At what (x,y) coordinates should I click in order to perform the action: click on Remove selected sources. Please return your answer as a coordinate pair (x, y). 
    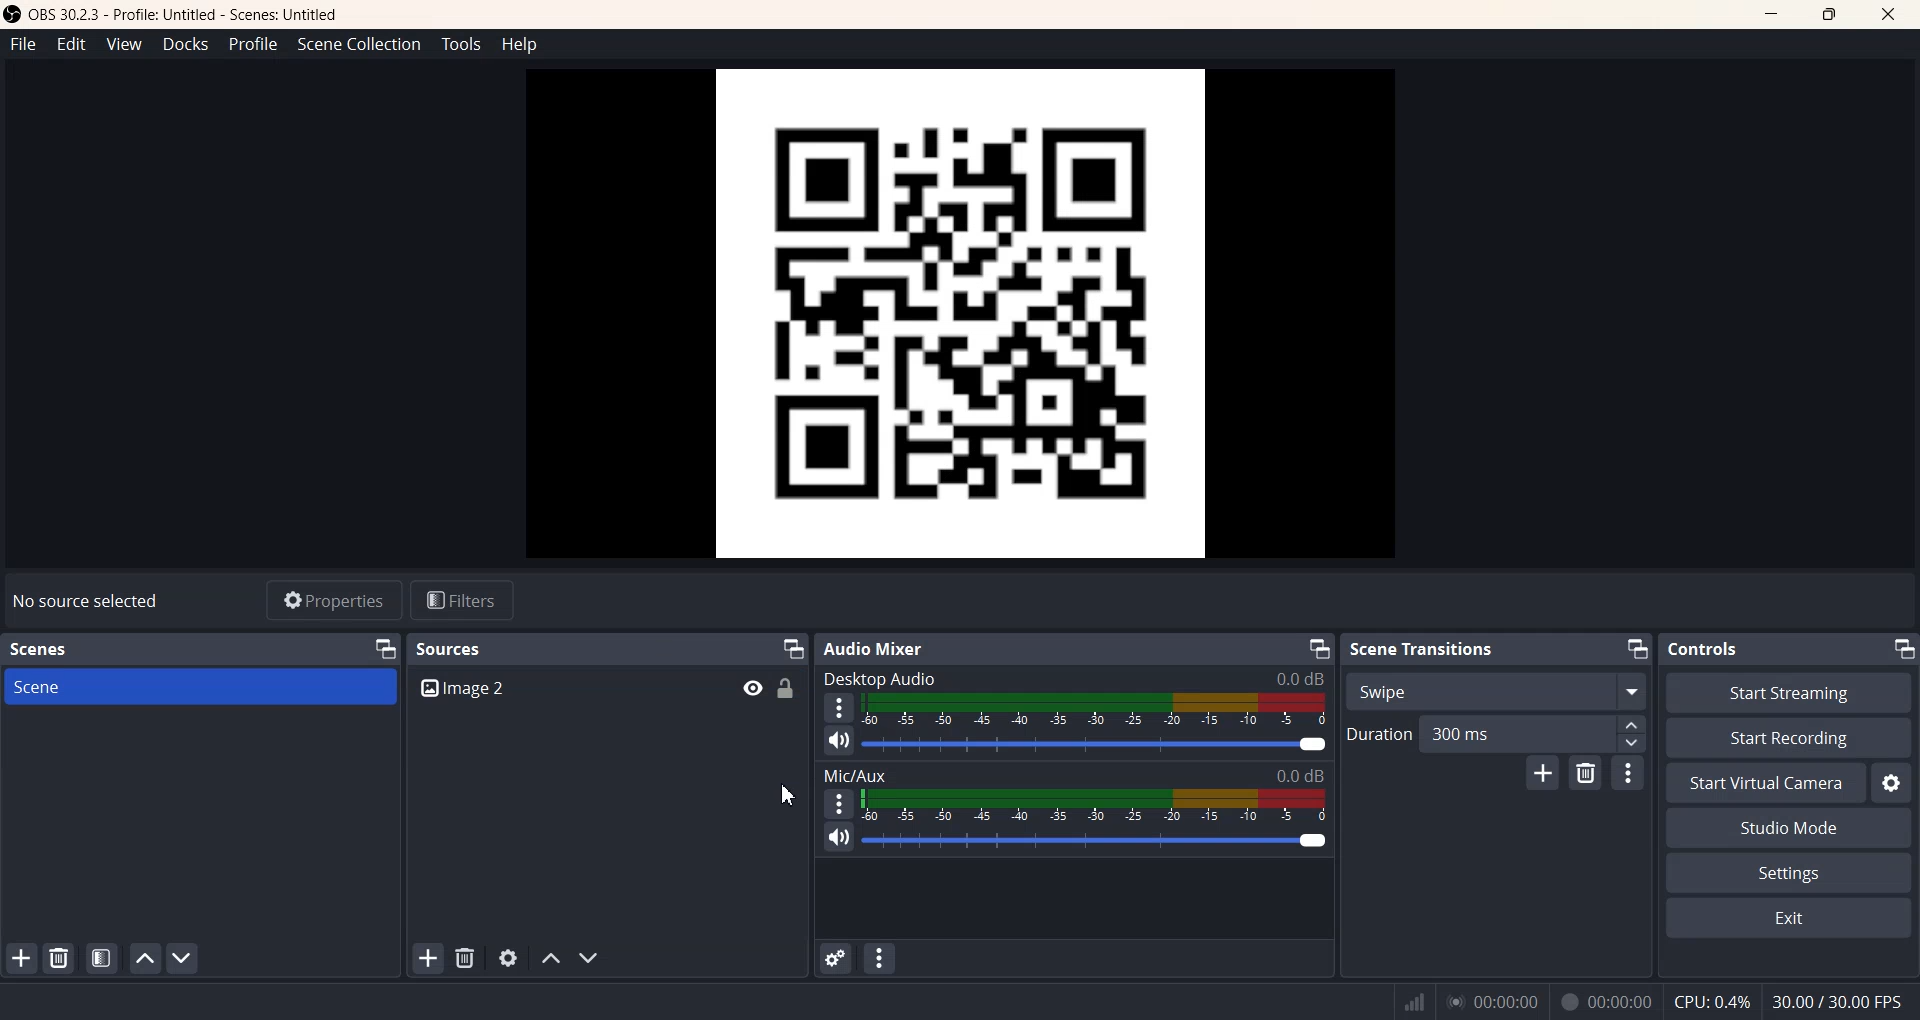
    Looking at the image, I should click on (465, 959).